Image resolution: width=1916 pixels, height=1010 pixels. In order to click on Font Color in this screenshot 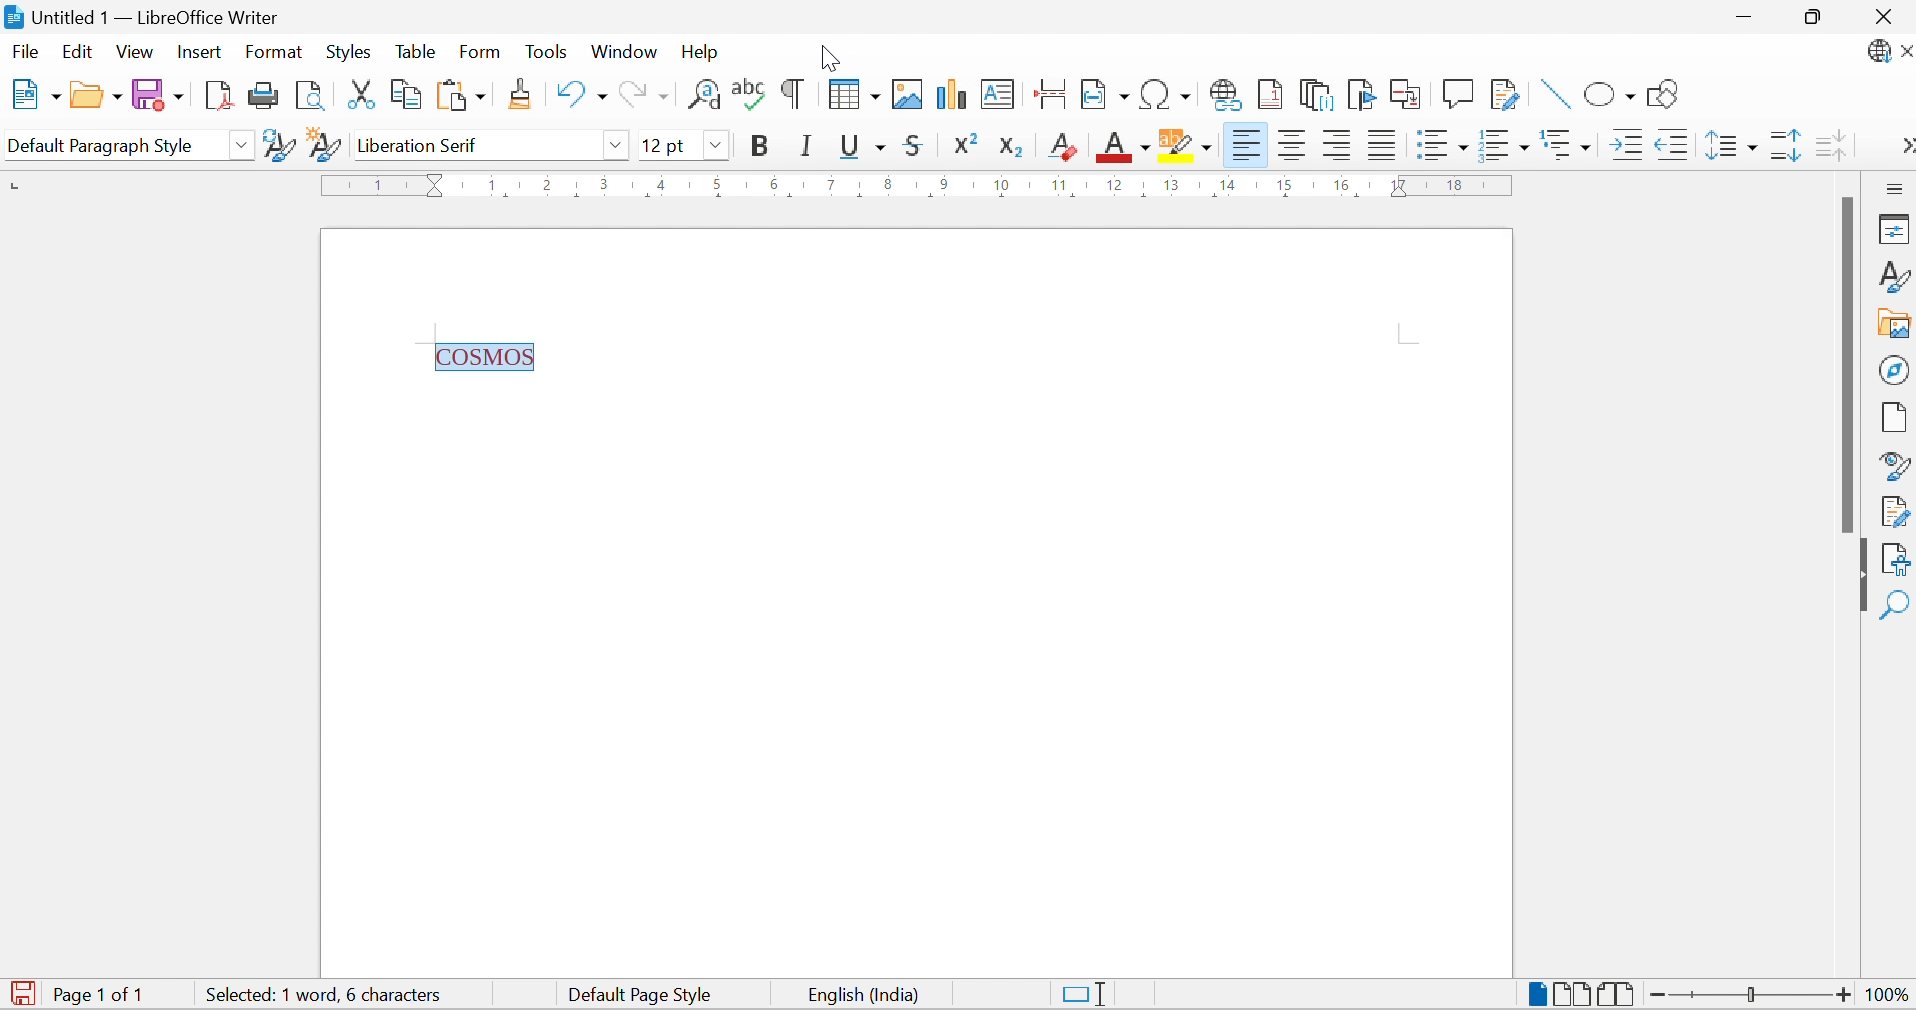, I will do `click(1124, 145)`.